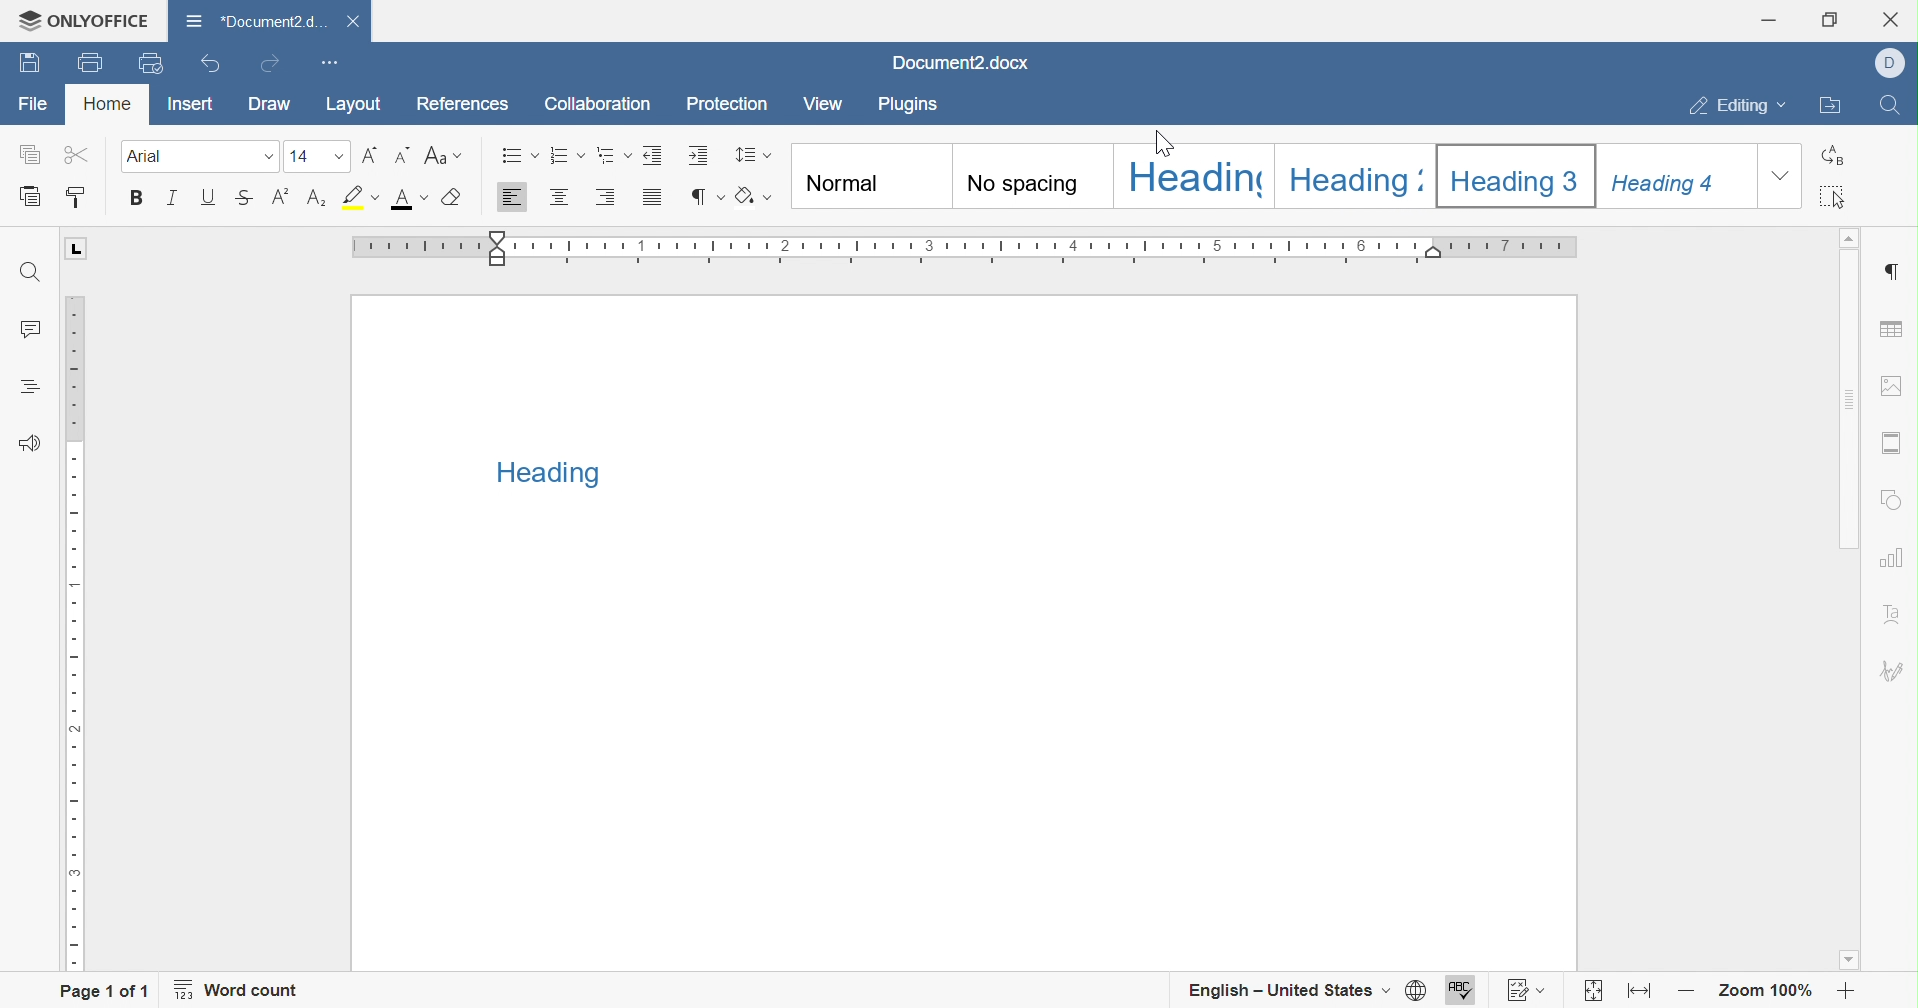 The width and height of the screenshot is (1918, 1008). Describe the element at coordinates (1897, 606) in the screenshot. I see `Text Art settings` at that location.